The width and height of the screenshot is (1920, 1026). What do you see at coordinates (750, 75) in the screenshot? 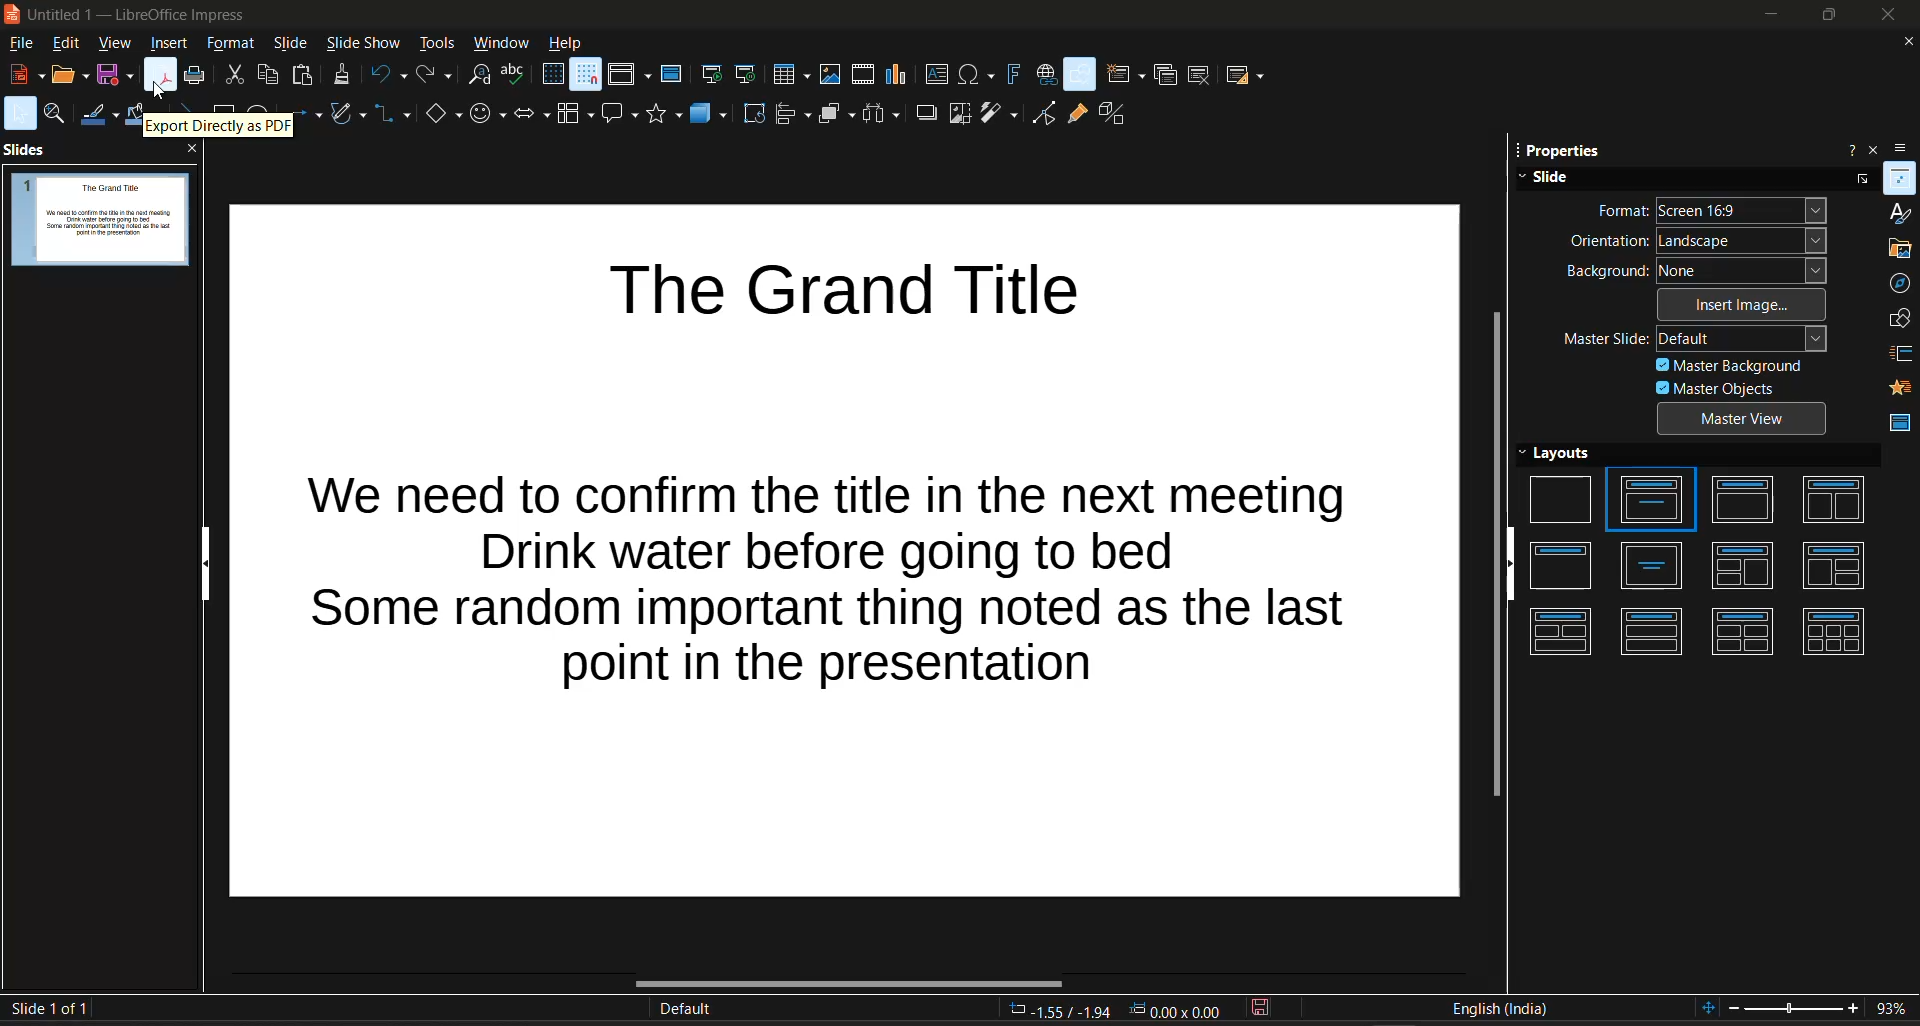
I see `start from current slide` at bounding box center [750, 75].